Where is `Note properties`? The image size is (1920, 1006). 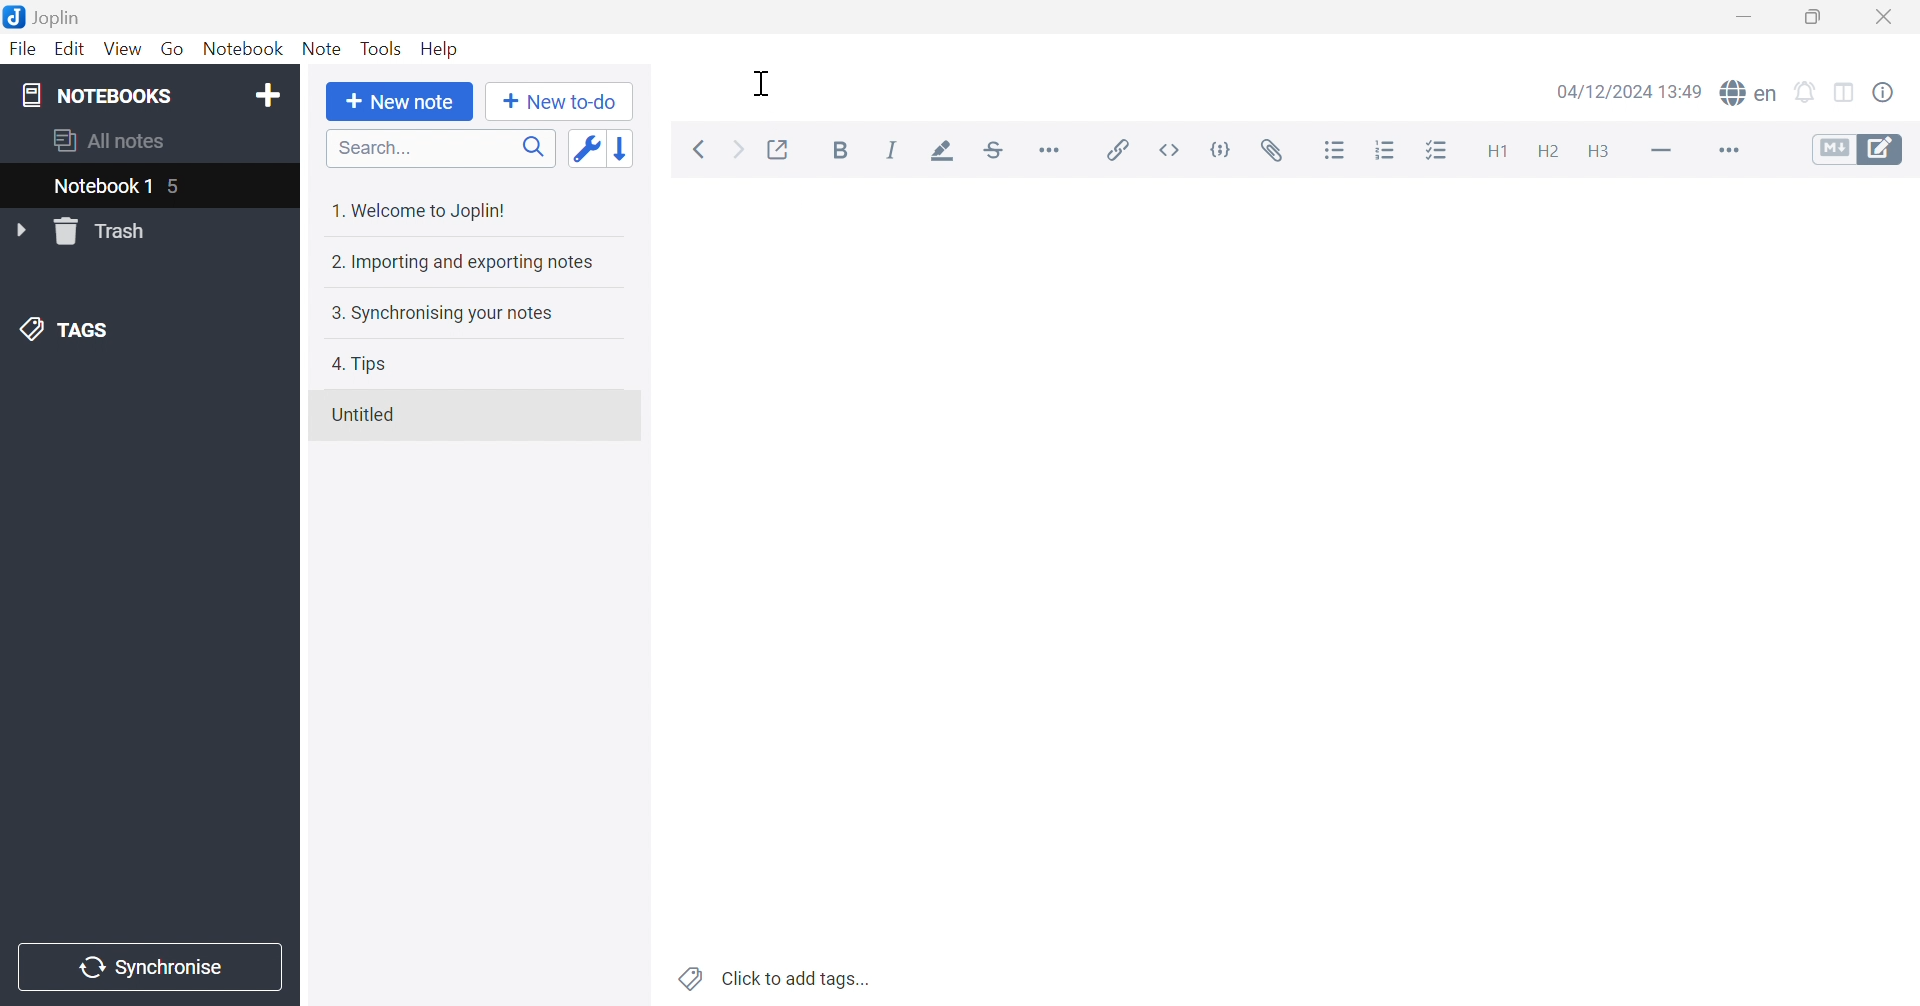
Note properties is located at coordinates (1894, 96).